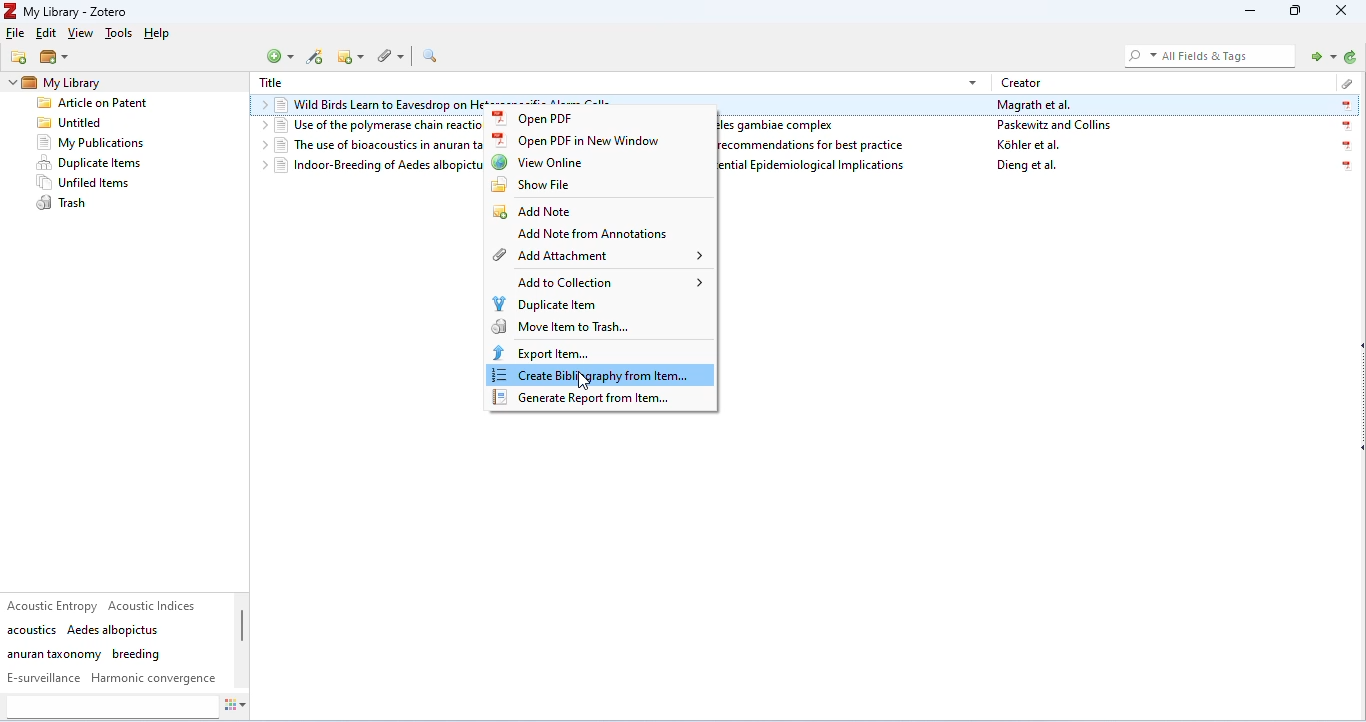  I want to click on pdf, so click(1343, 167).